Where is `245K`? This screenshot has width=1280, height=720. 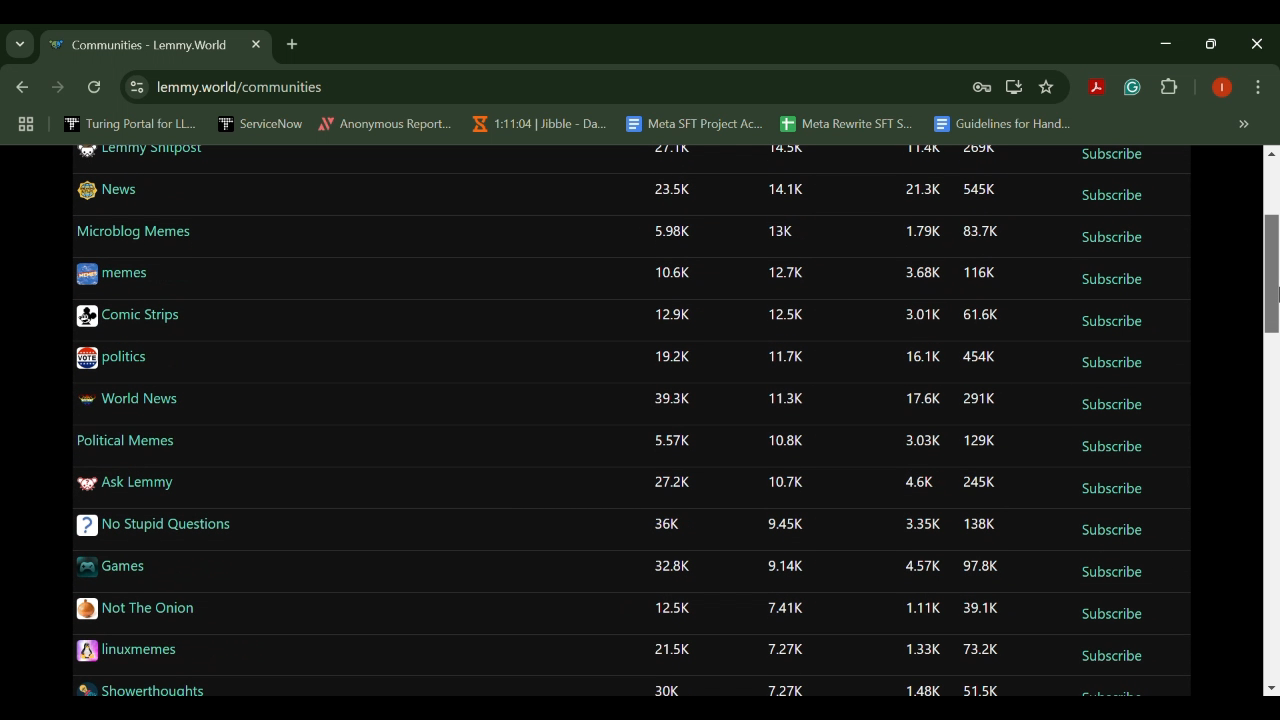 245K is located at coordinates (979, 483).